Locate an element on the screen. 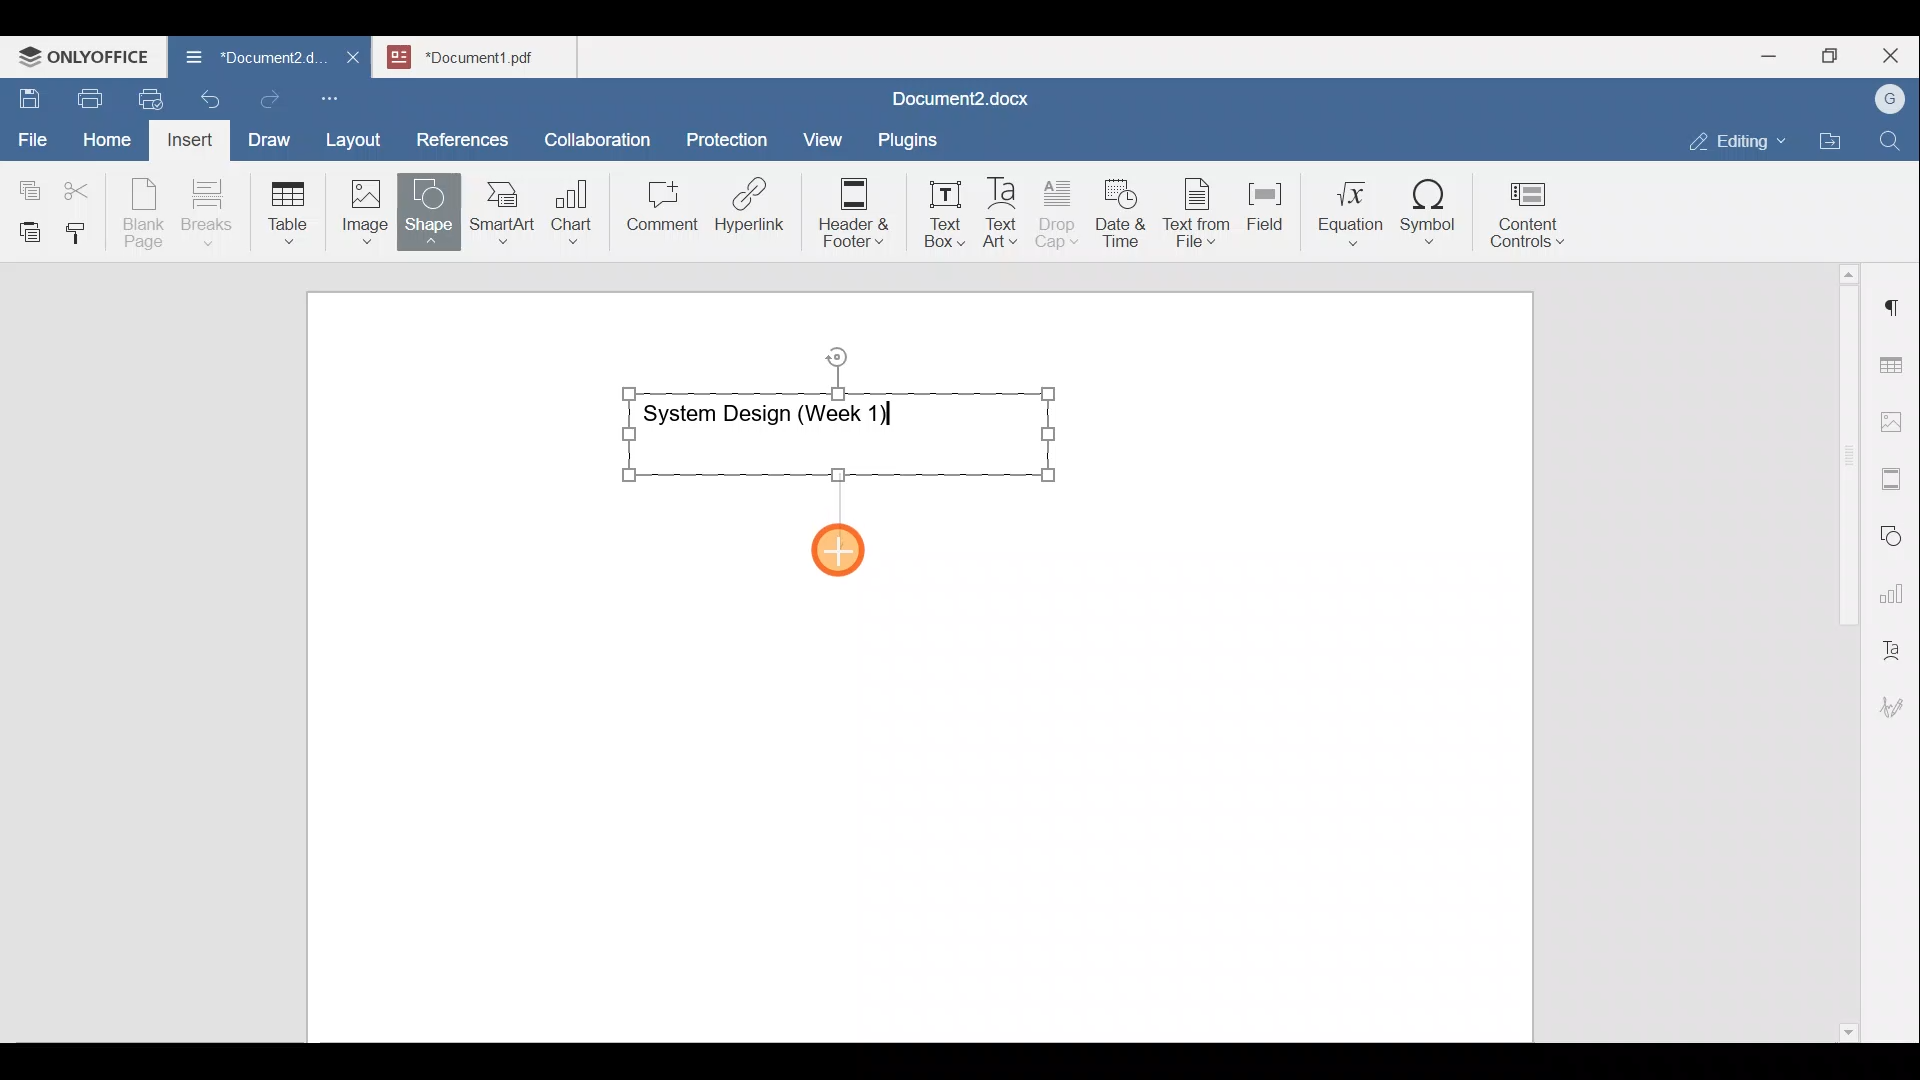 Image resolution: width=1920 pixels, height=1080 pixels. Editing mode is located at coordinates (1738, 137).